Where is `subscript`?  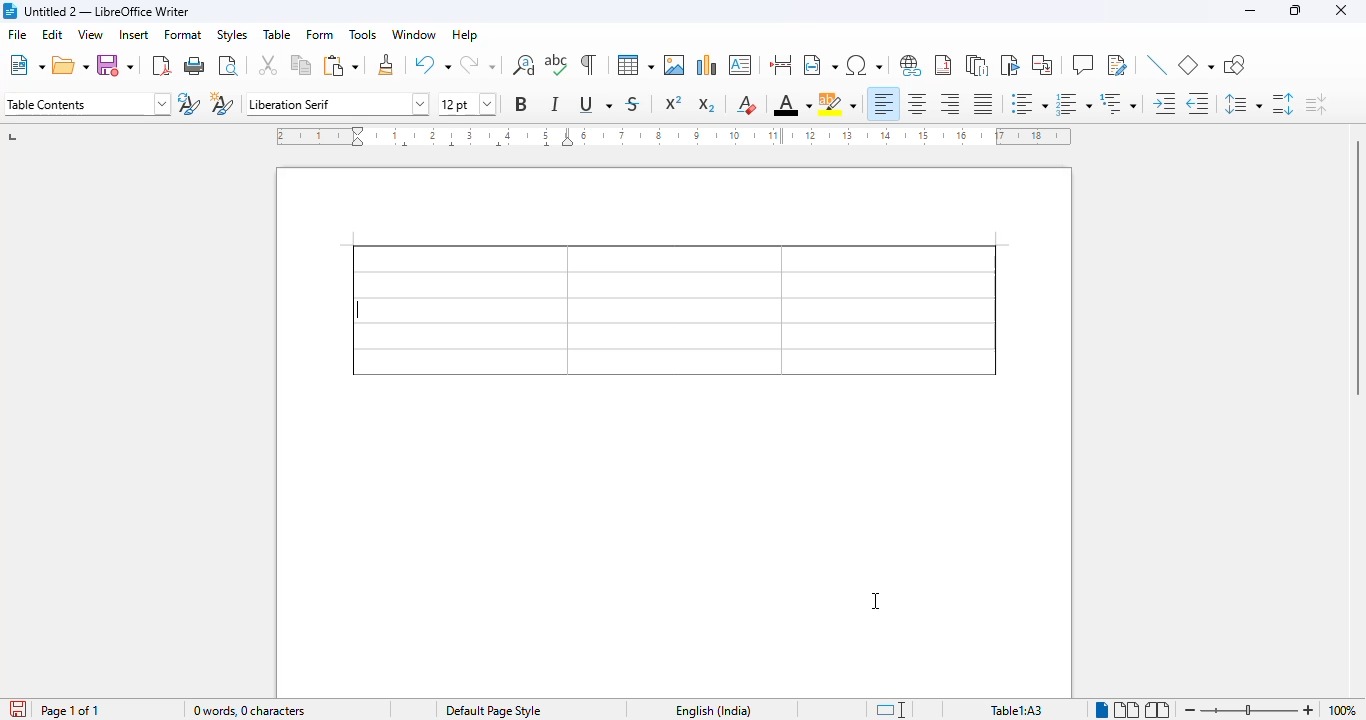 subscript is located at coordinates (706, 105).